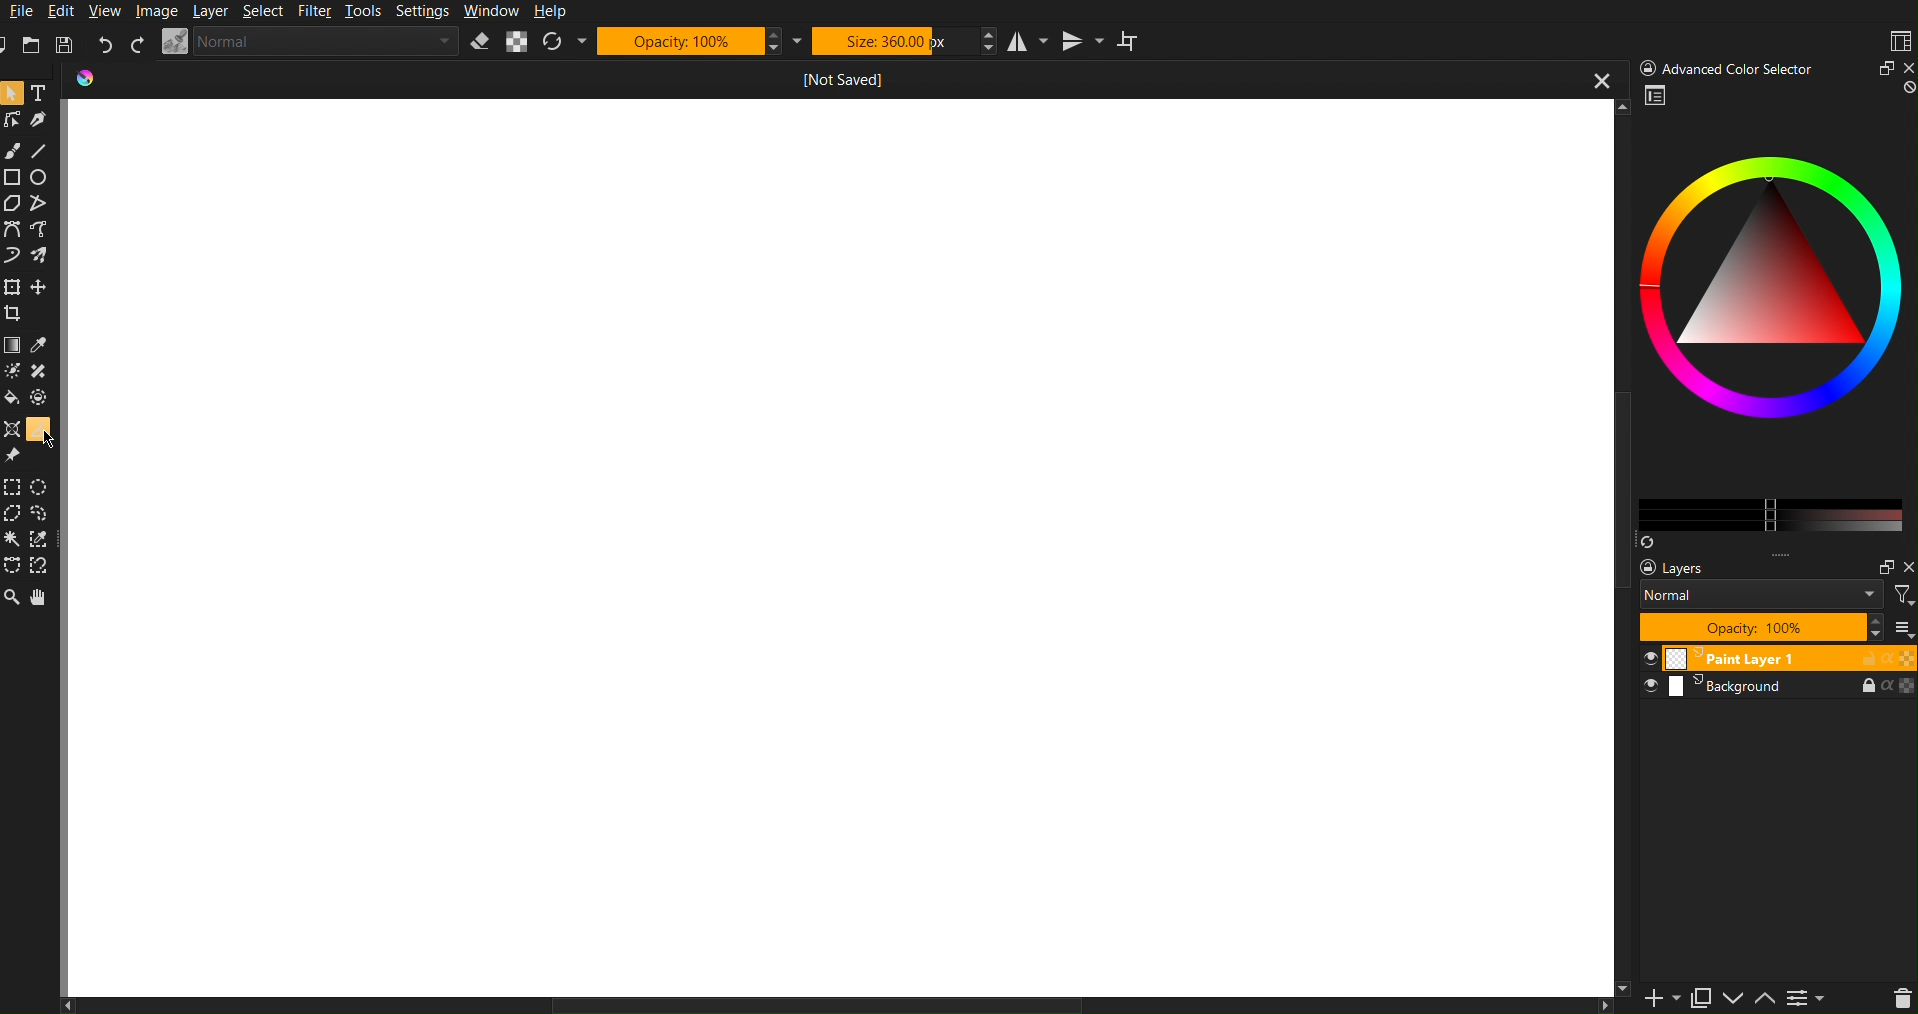 The image size is (1918, 1014). What do you see at coordinates (14, 454) in the screenshot?
I see `Pin Tool` at bounding box center [14, 454].